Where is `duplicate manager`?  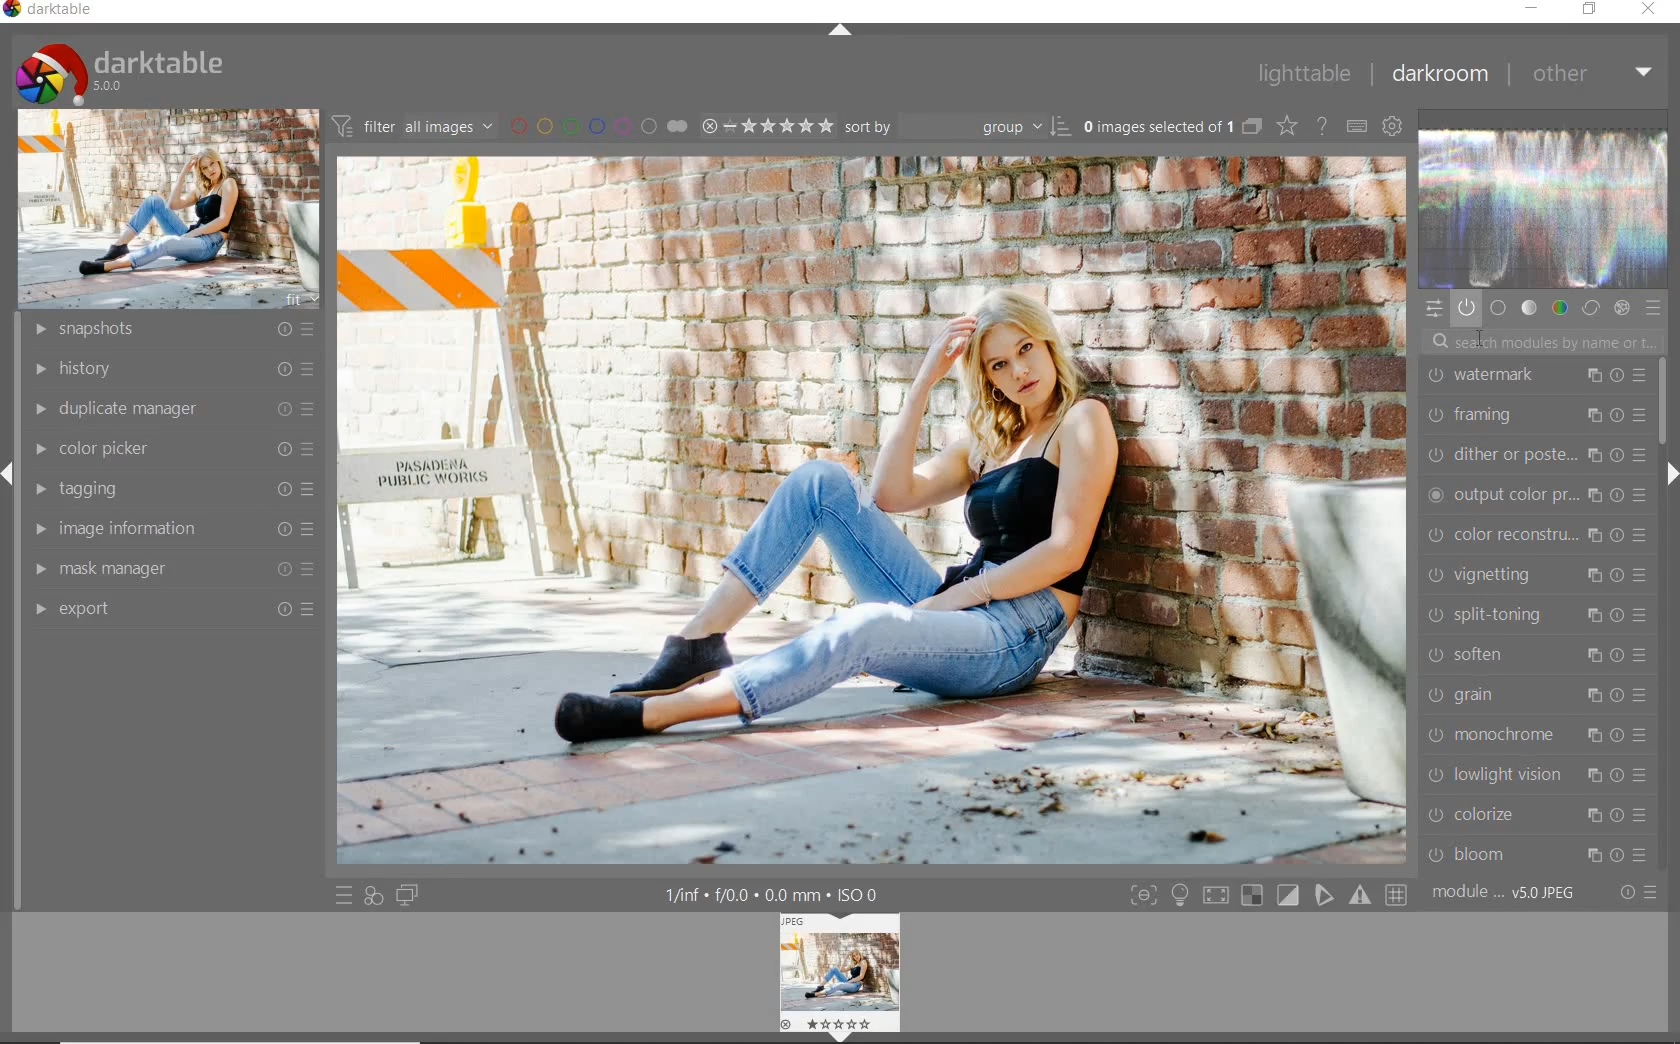 duplicate manager is located at coordinates (168, 410).